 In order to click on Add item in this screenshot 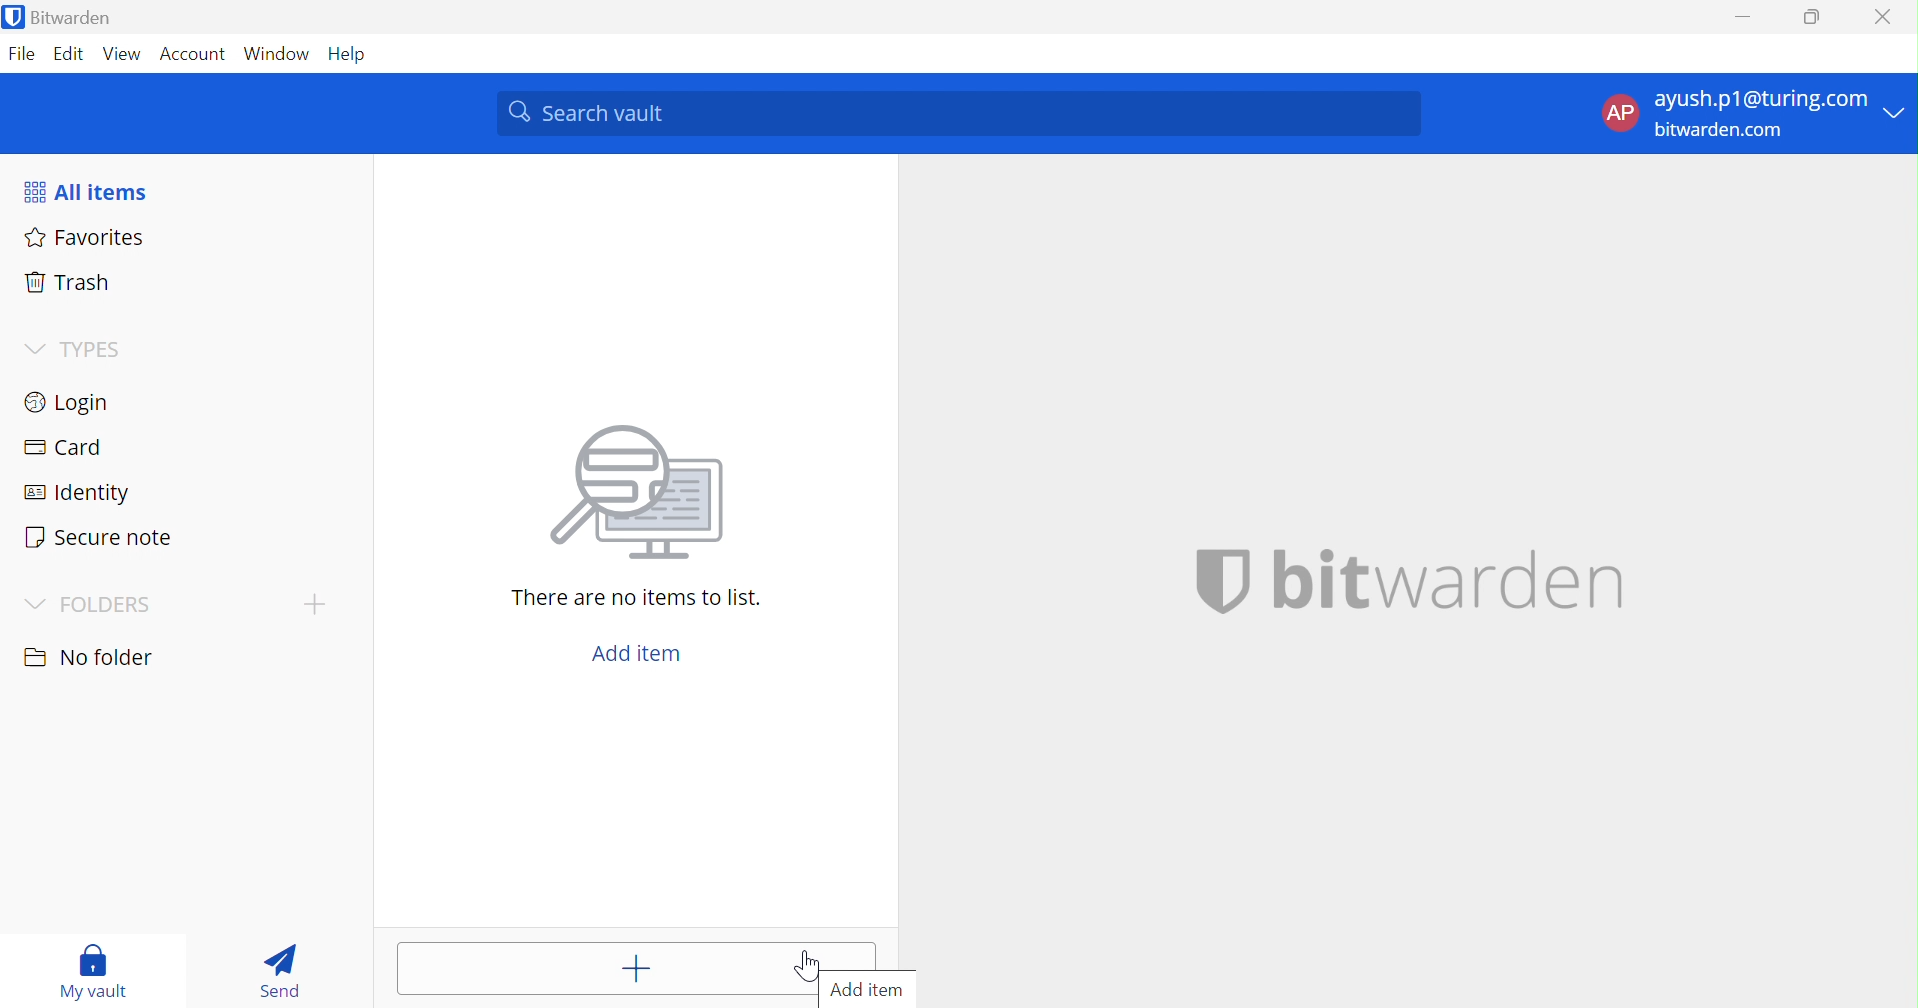, I will do `click(636, 970)`.